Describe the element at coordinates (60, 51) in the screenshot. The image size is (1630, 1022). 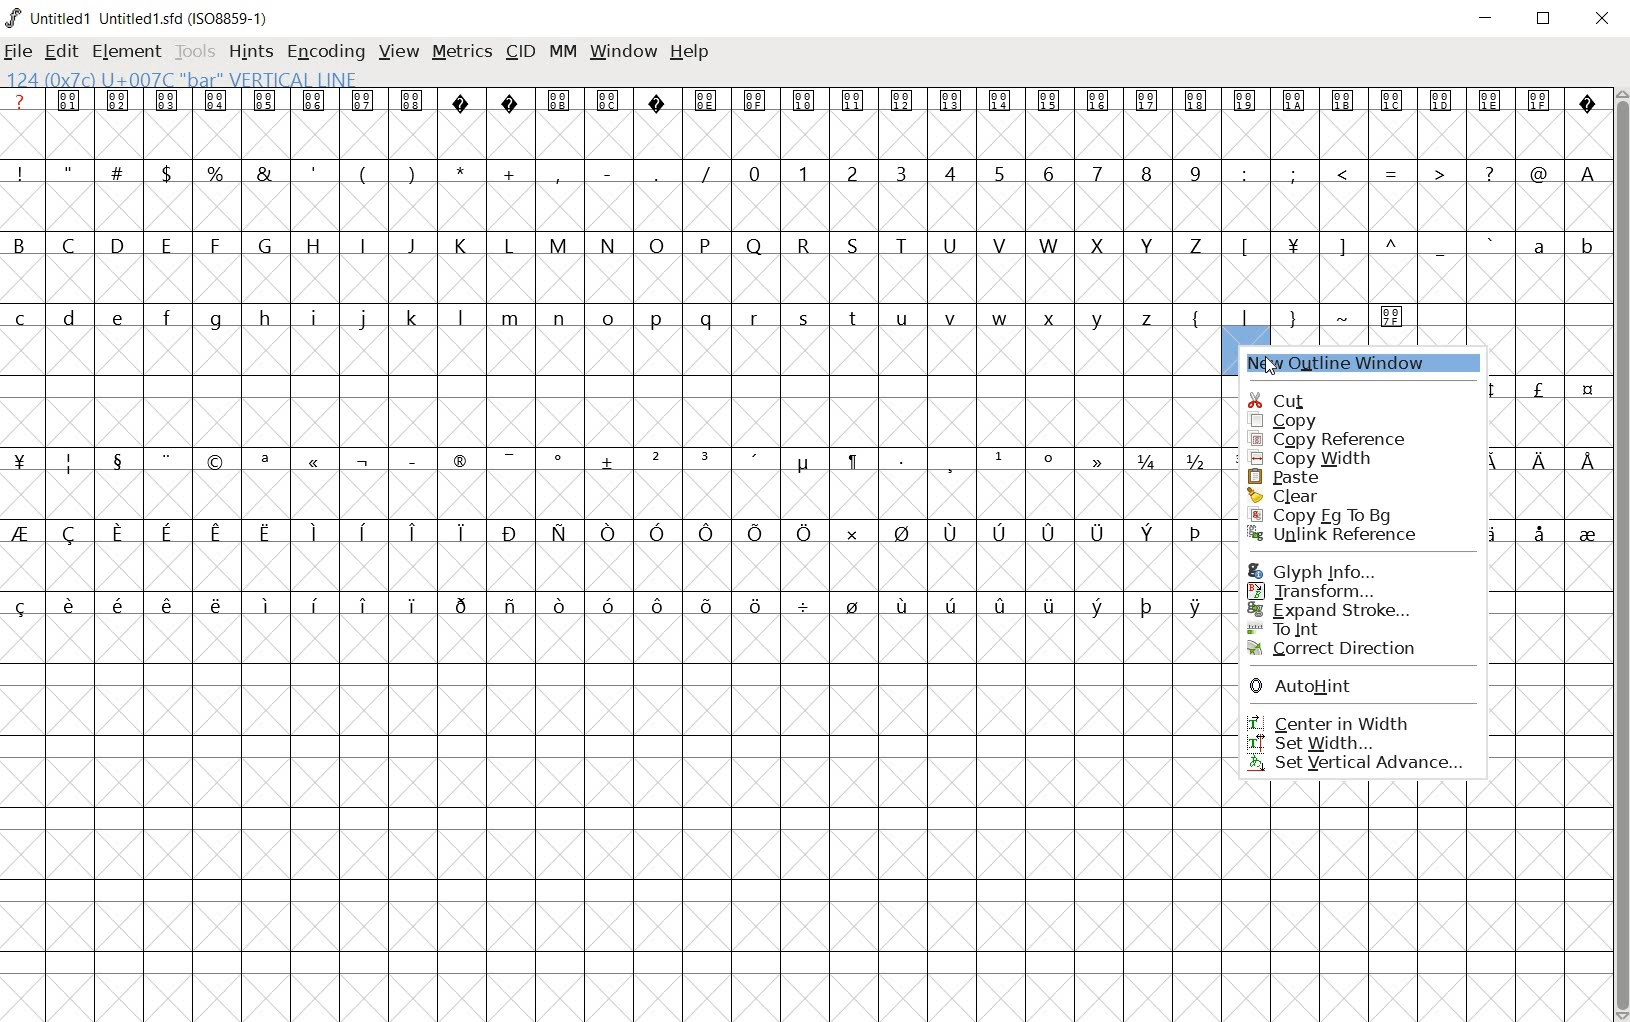
I see `edit` at that location.